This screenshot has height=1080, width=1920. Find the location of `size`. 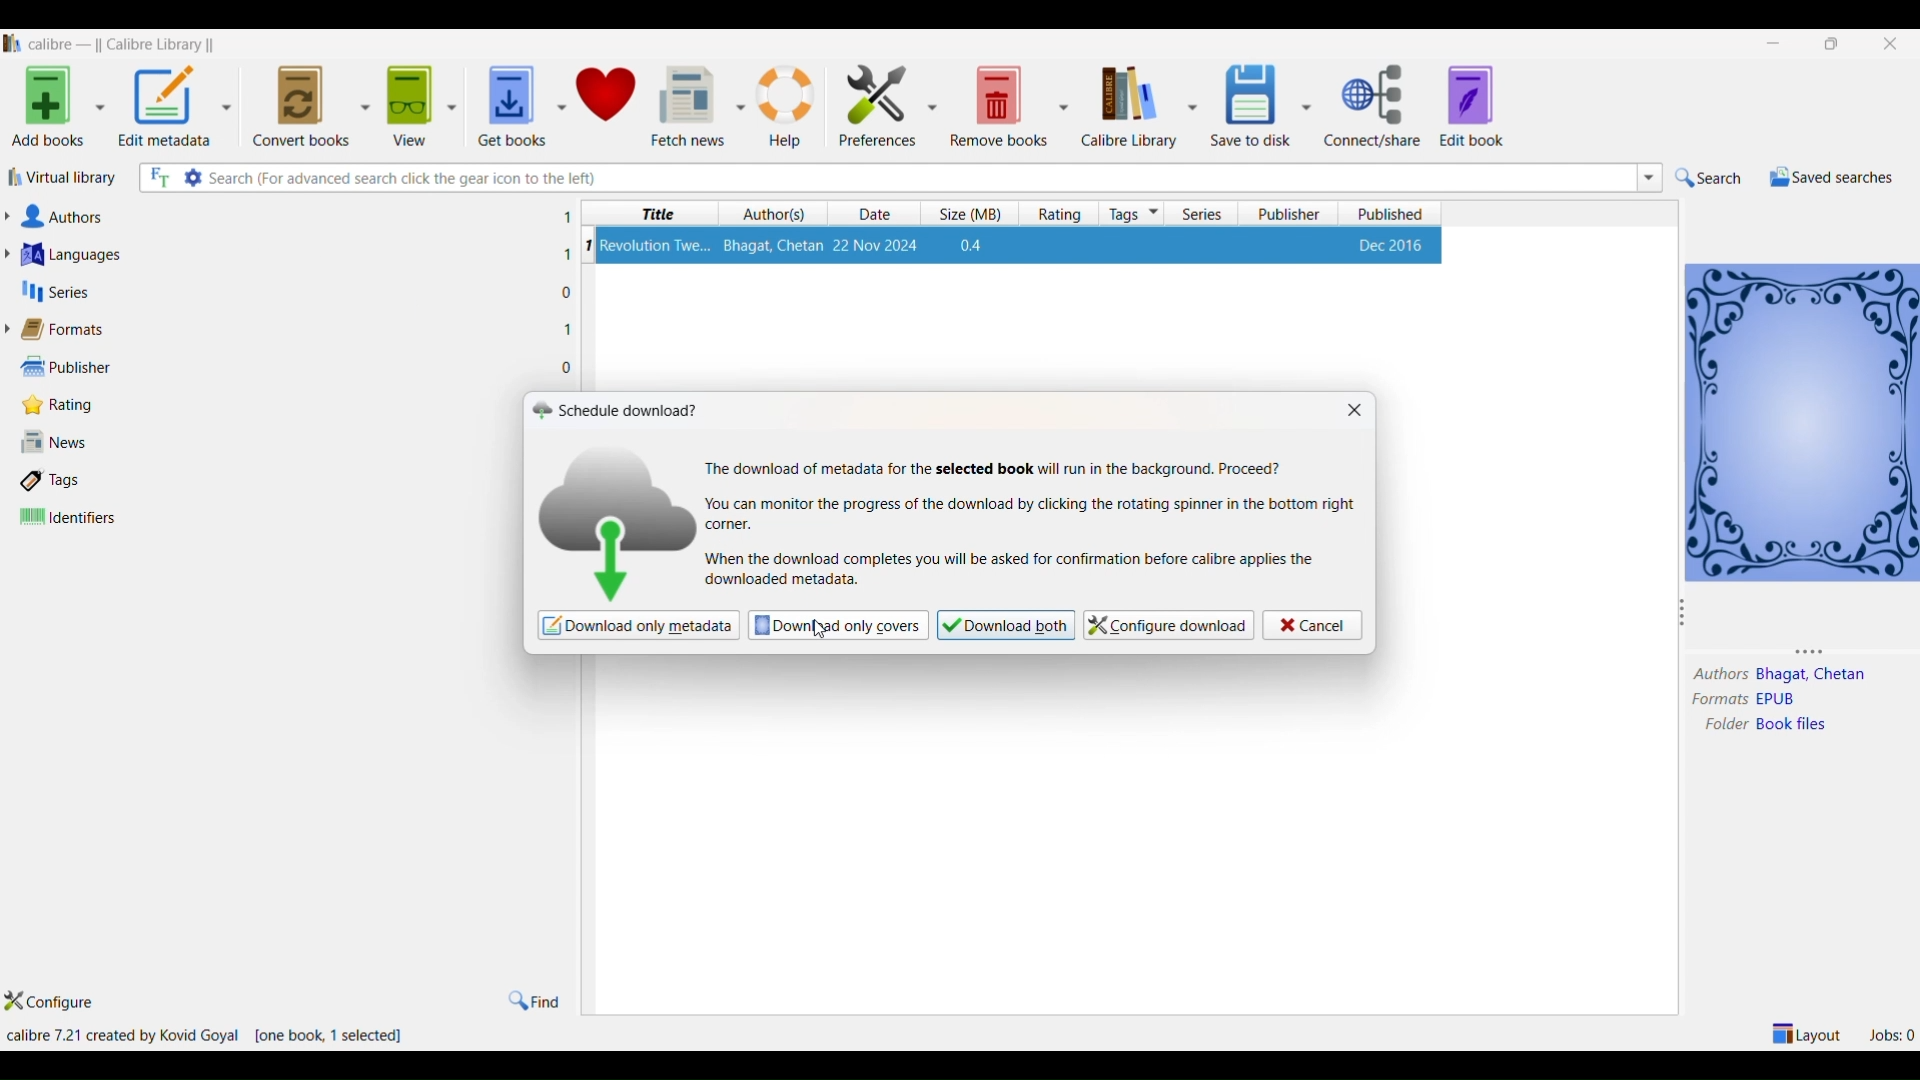

size is located at coordinates (965, 214).